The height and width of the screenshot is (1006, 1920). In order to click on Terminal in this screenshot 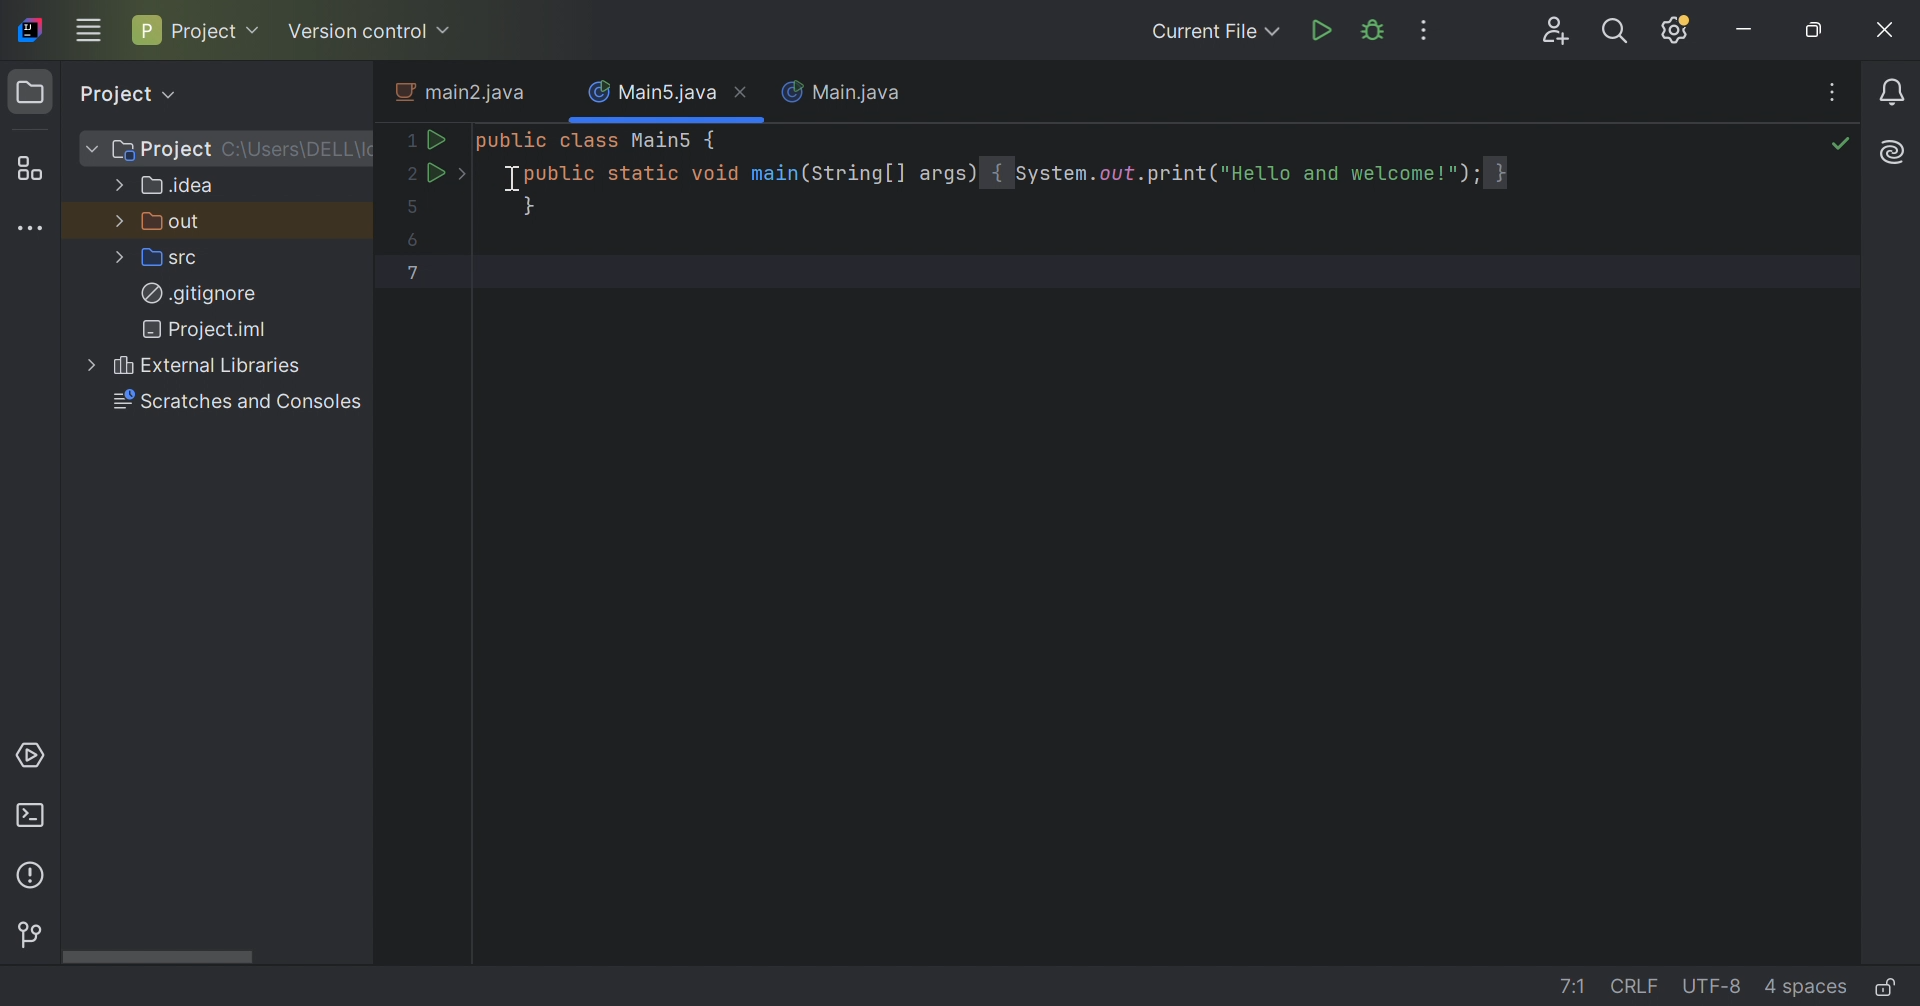, I will do `click(34, 817)`.